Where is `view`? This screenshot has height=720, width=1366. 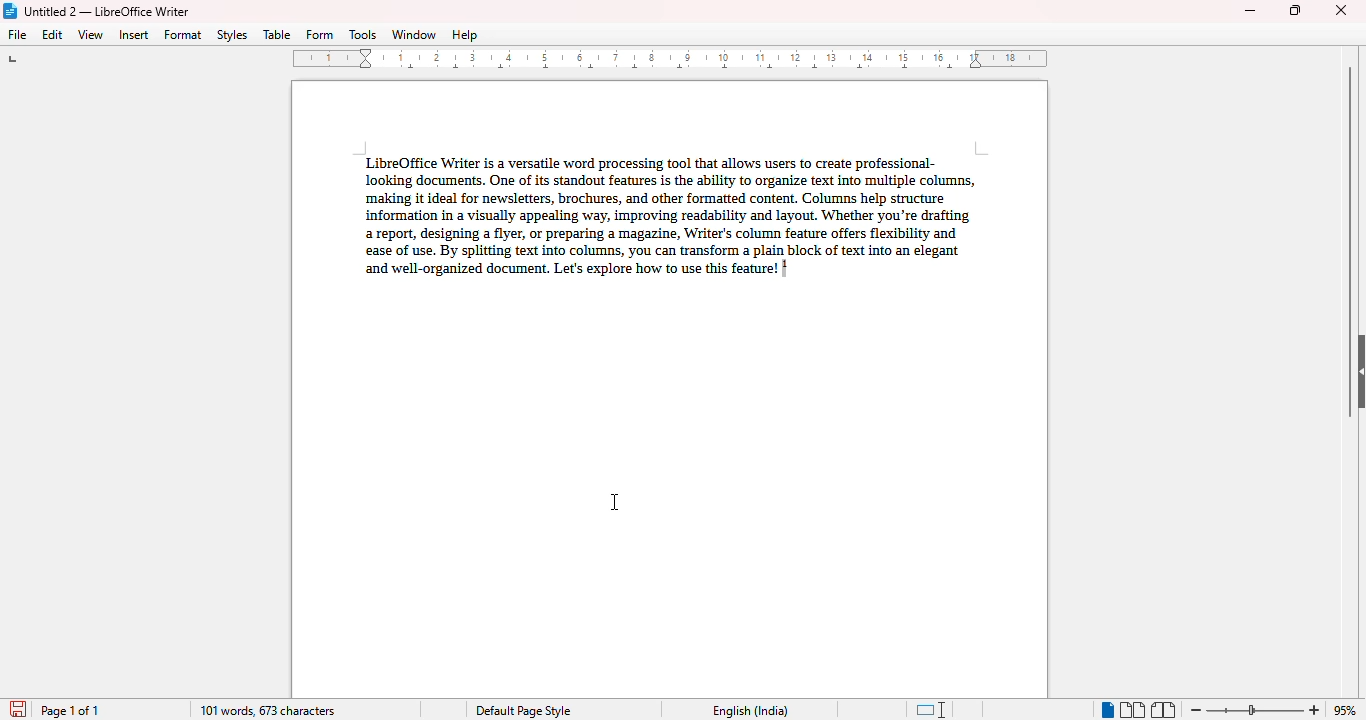
view is located at coordinates (92, 35).